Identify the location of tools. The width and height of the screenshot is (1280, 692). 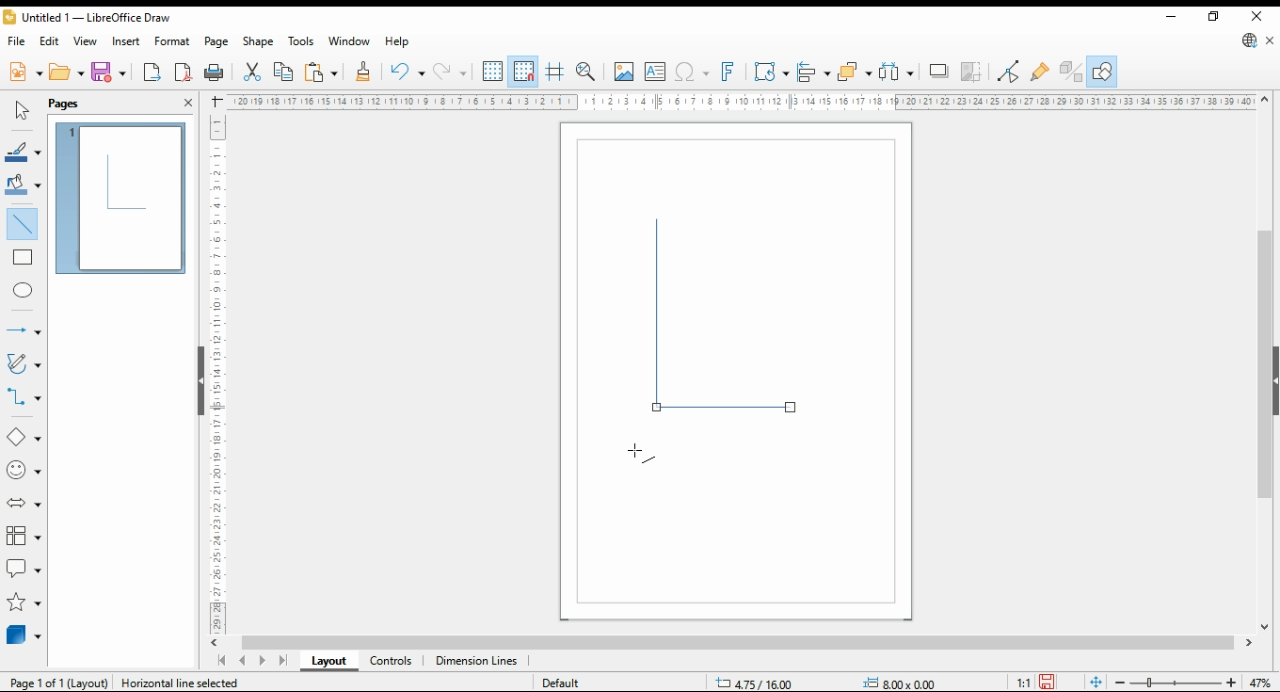
(302, 42).